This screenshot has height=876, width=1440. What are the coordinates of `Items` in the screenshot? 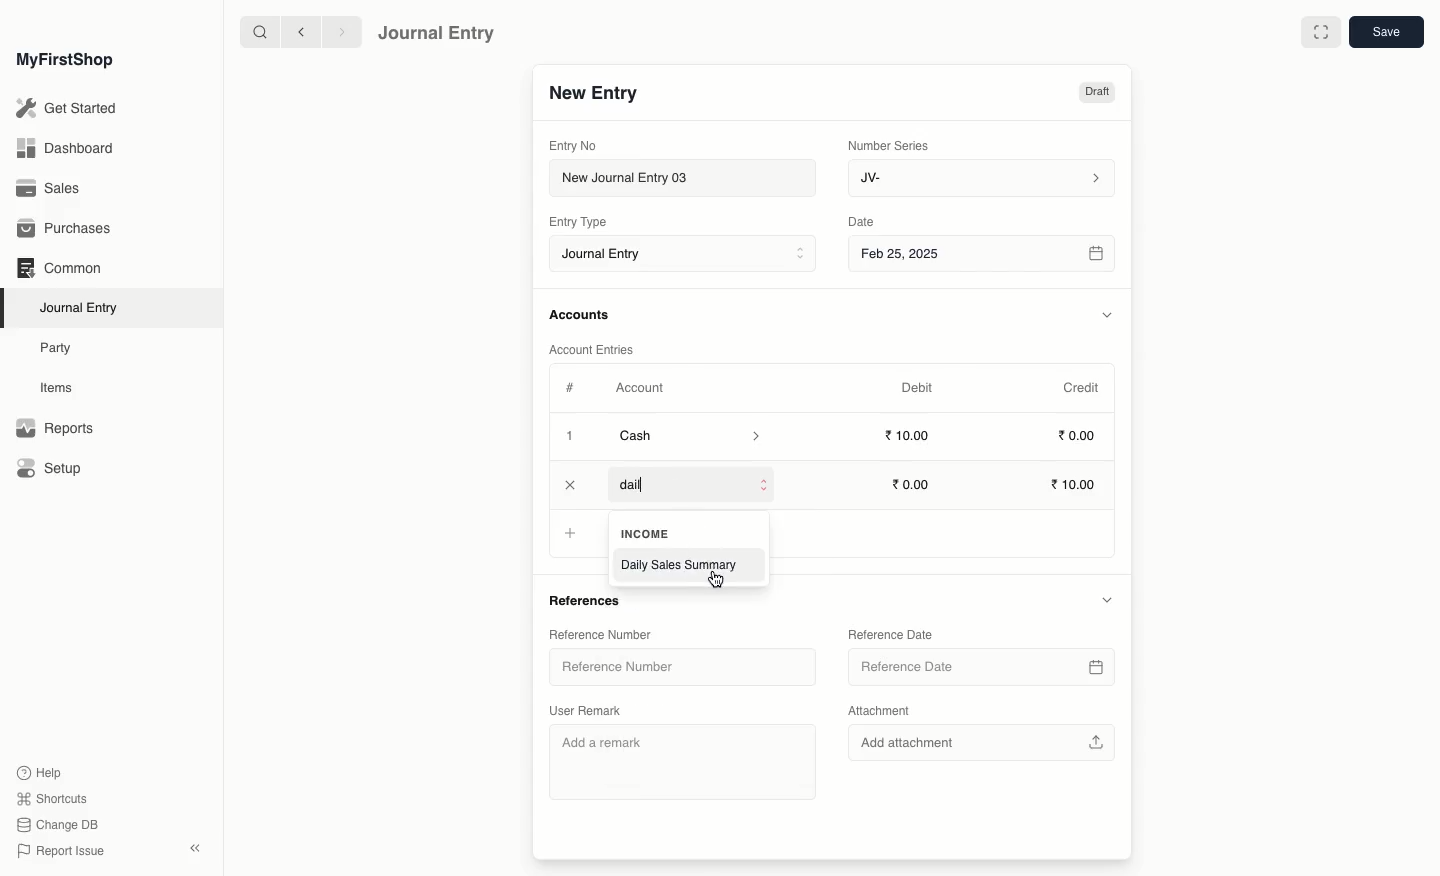 It's located at (62, 388).